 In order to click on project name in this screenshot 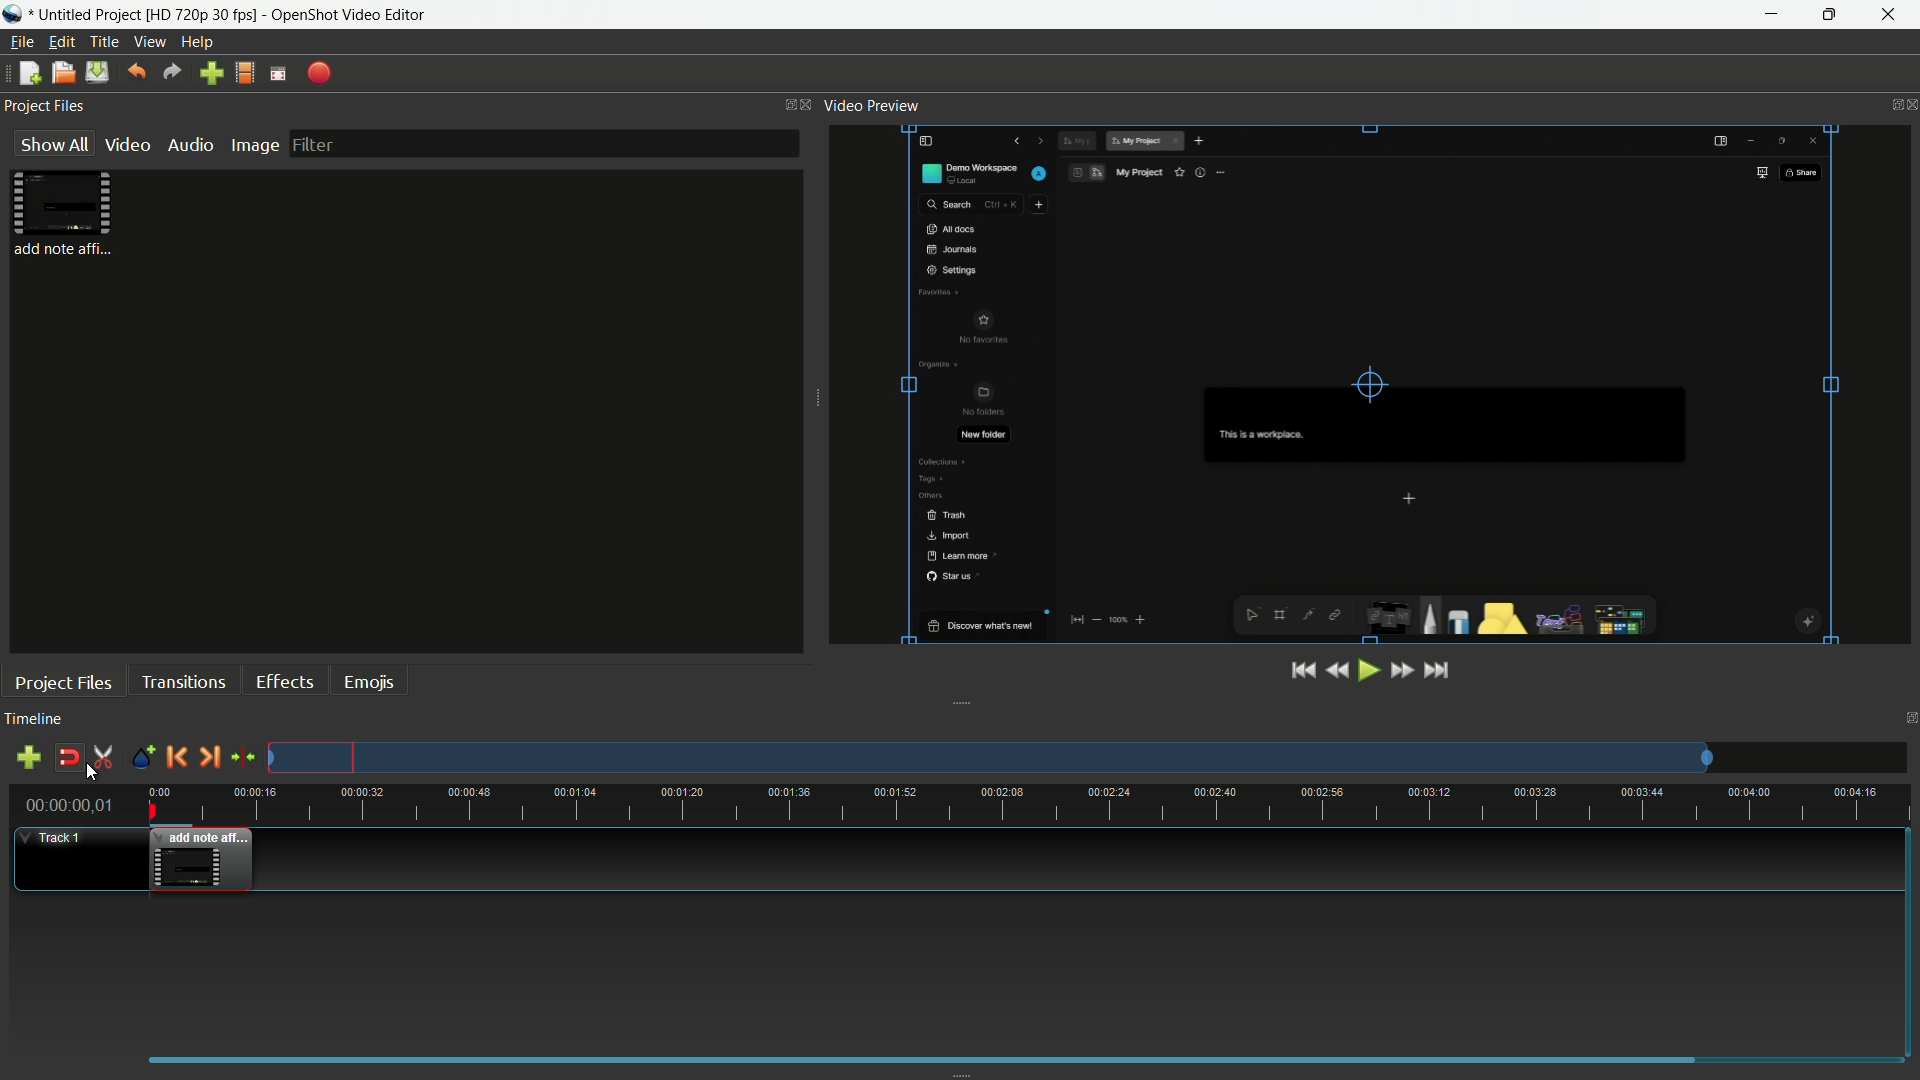, I will do `click(146, 15)`.